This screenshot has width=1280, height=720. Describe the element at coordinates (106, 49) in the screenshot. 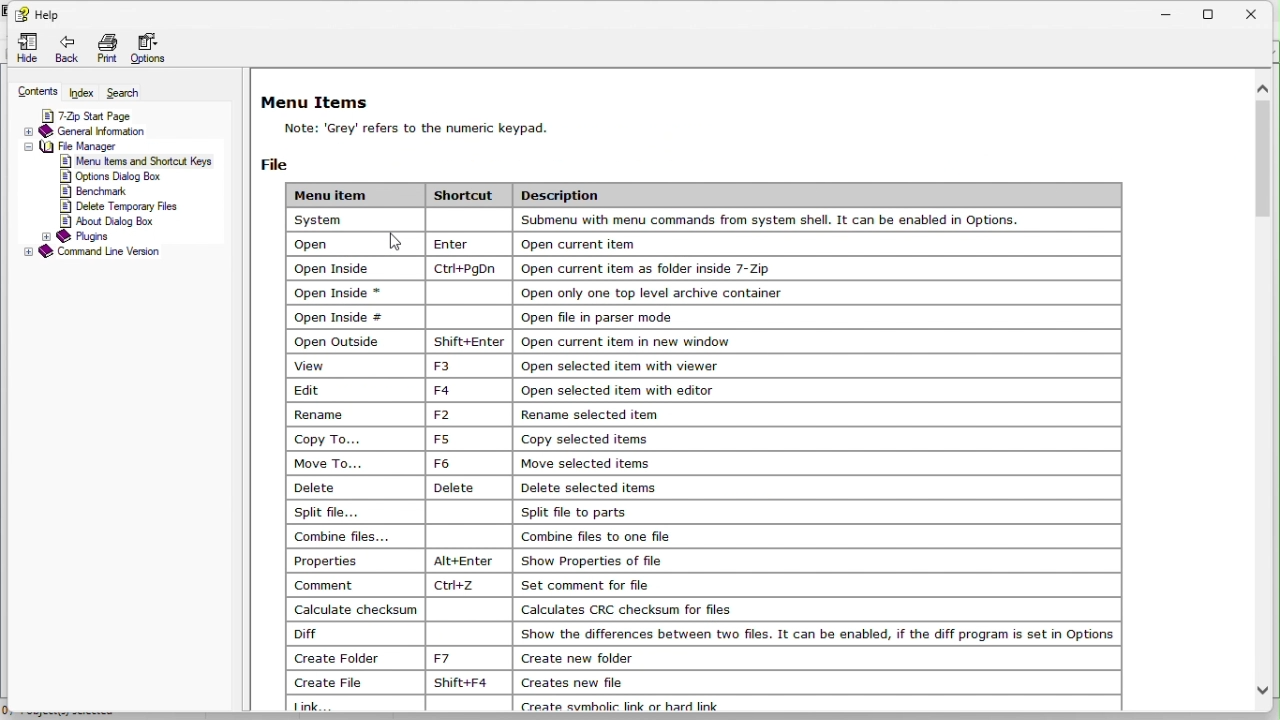

I see `Print` at that location.